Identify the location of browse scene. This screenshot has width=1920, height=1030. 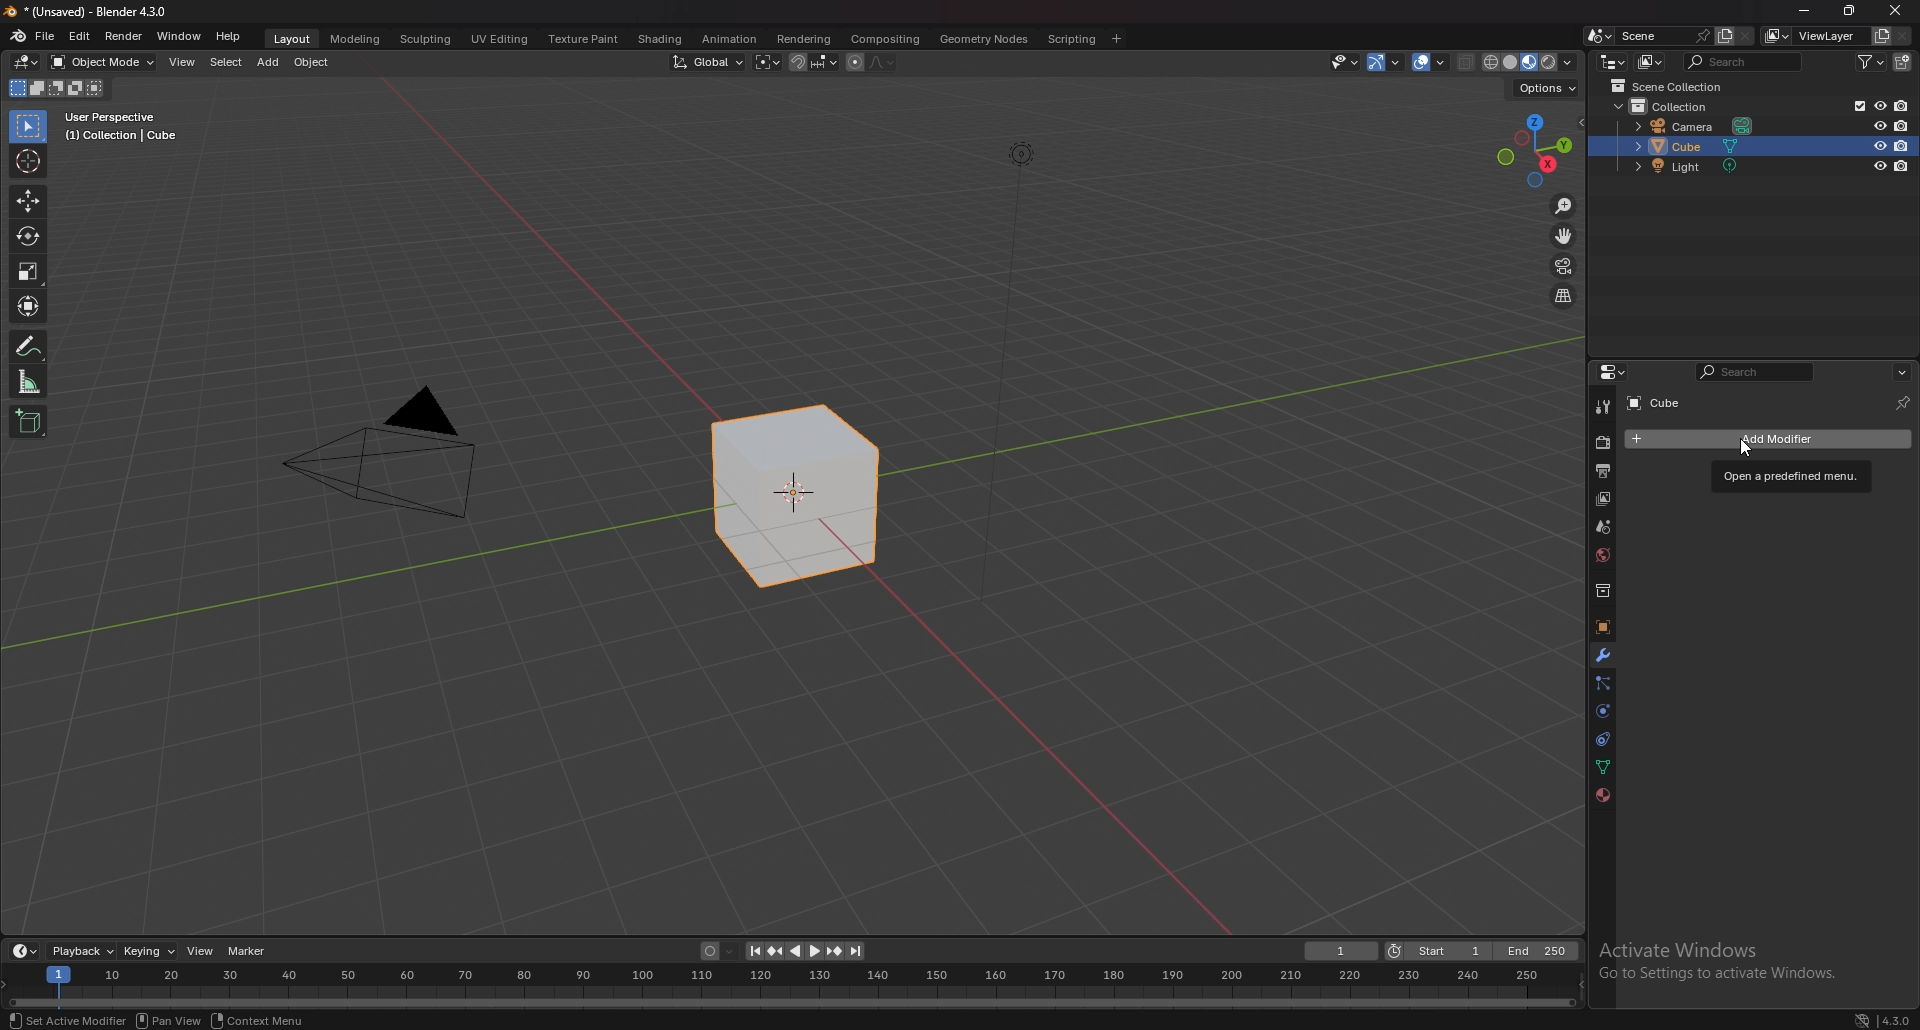
(1600, 36).